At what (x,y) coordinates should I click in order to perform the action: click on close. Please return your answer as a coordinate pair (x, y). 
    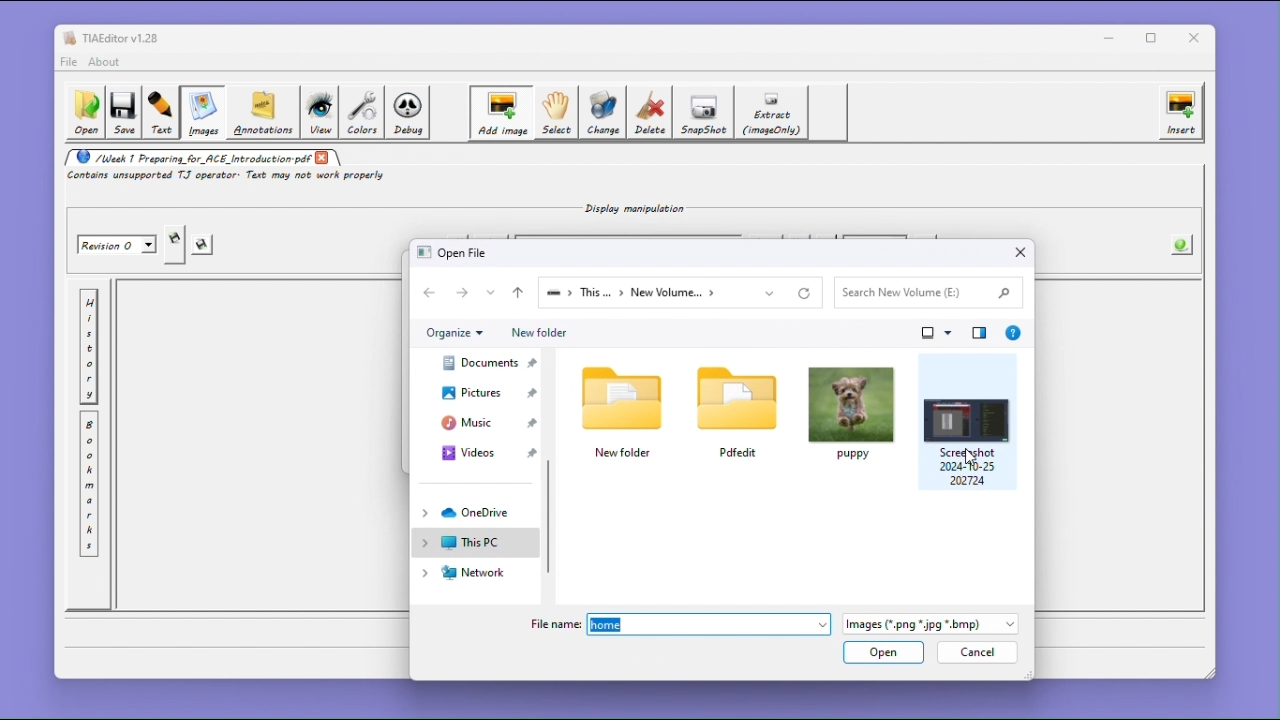
    Looking at the image, I should click on (1198, 38).